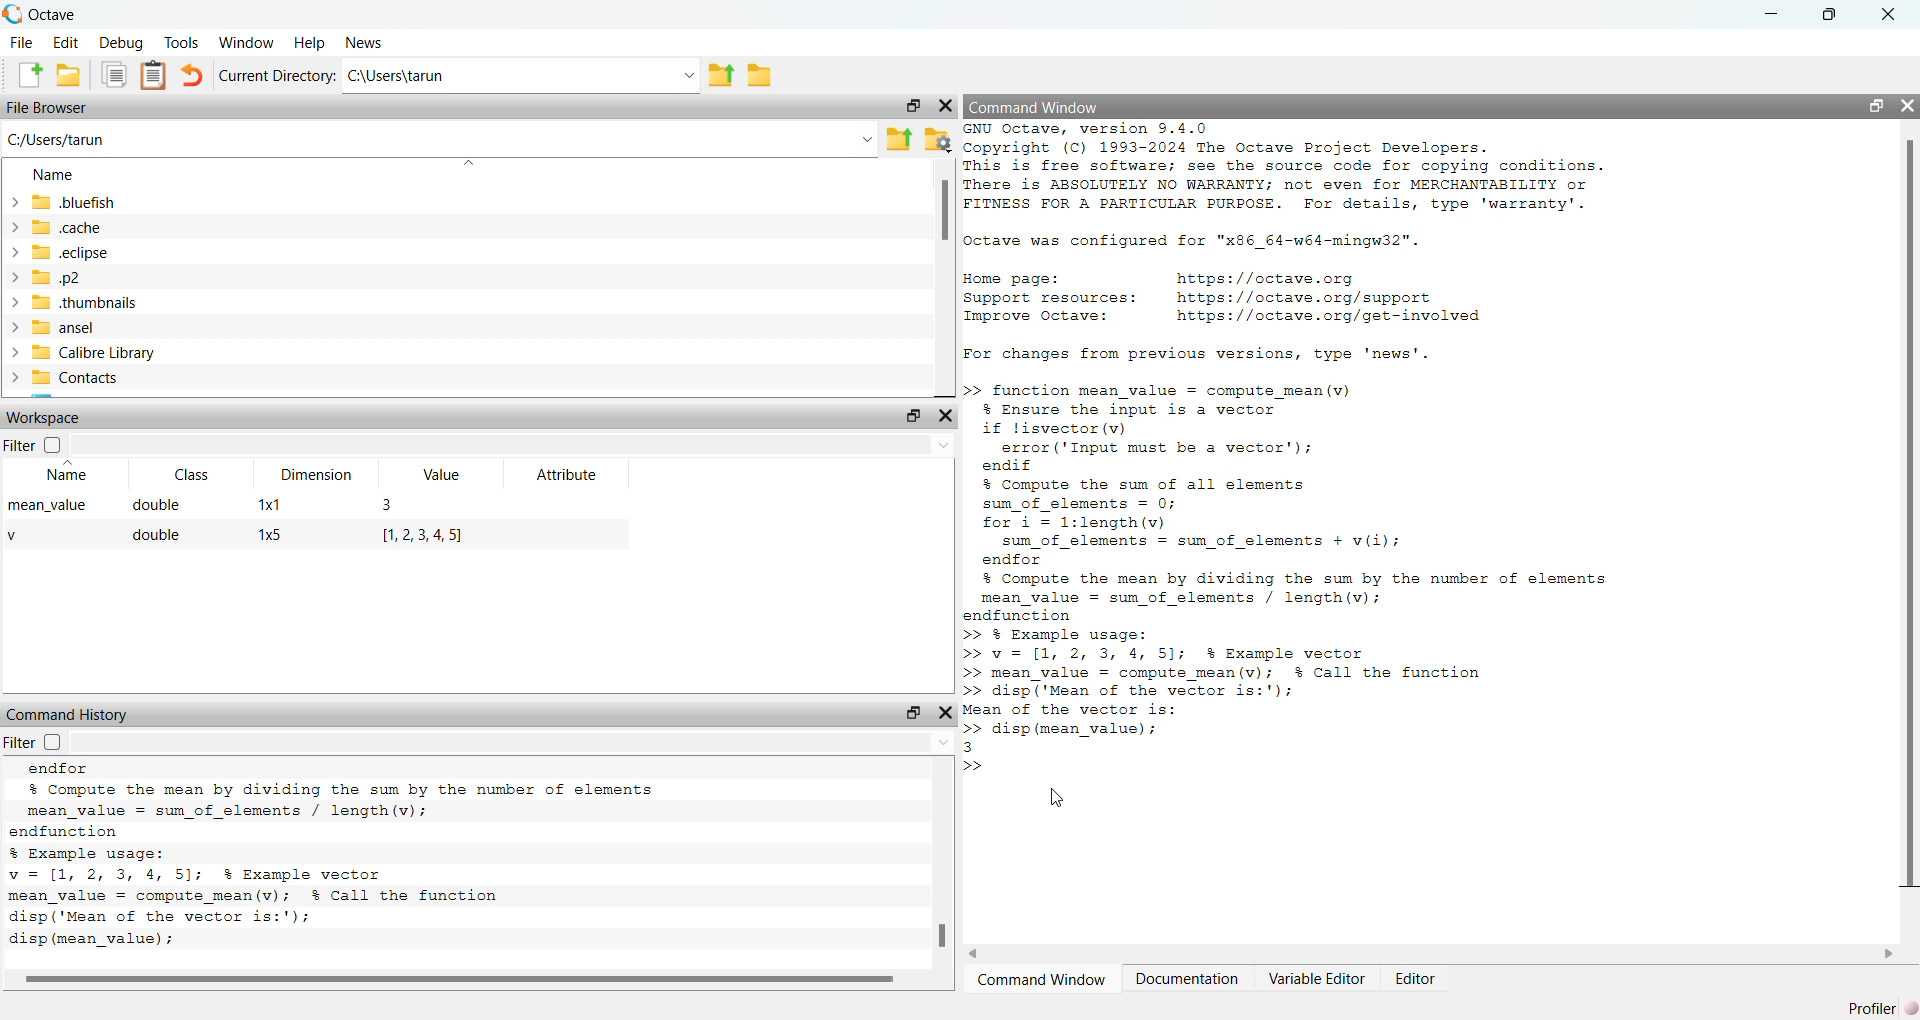  What do you see at coordinates (1890, 953) in the screenshot?
I see `scroll right` at bounding box center [1890, 953].